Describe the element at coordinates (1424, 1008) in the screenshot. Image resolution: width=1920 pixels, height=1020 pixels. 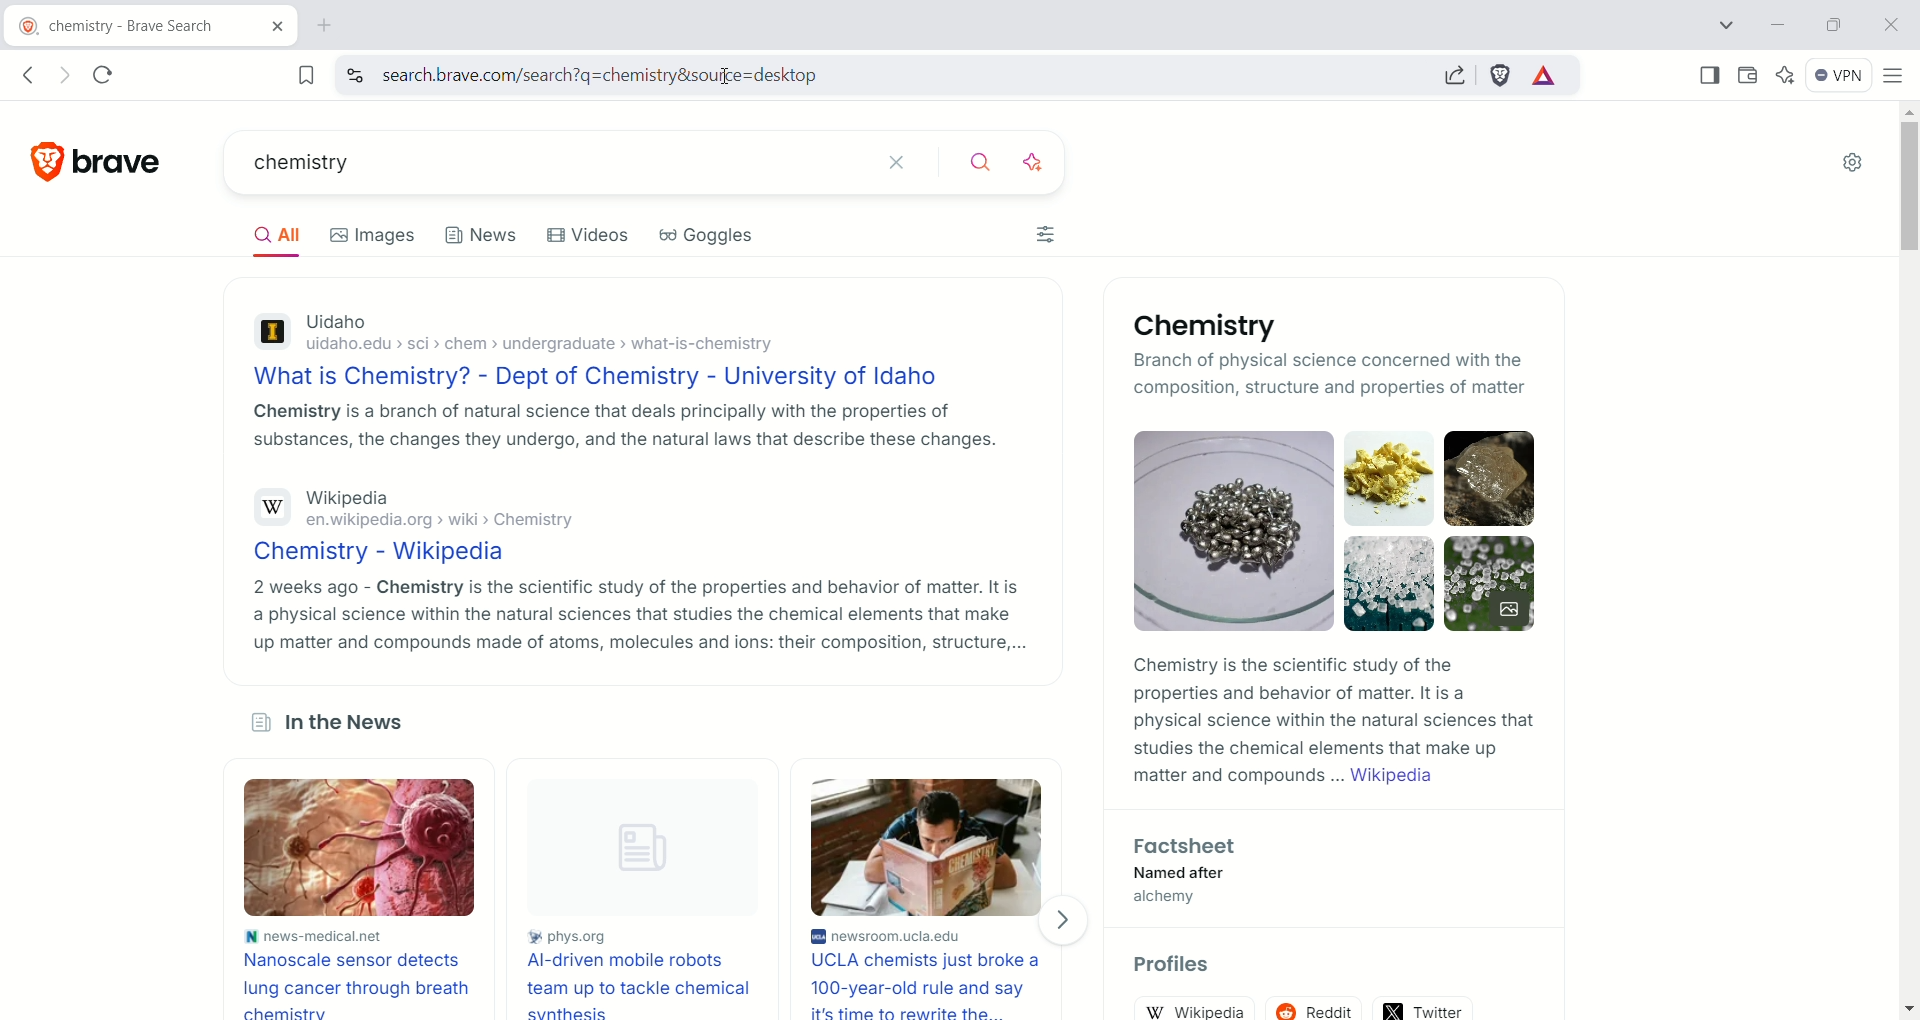
I see `twitter` at that location.